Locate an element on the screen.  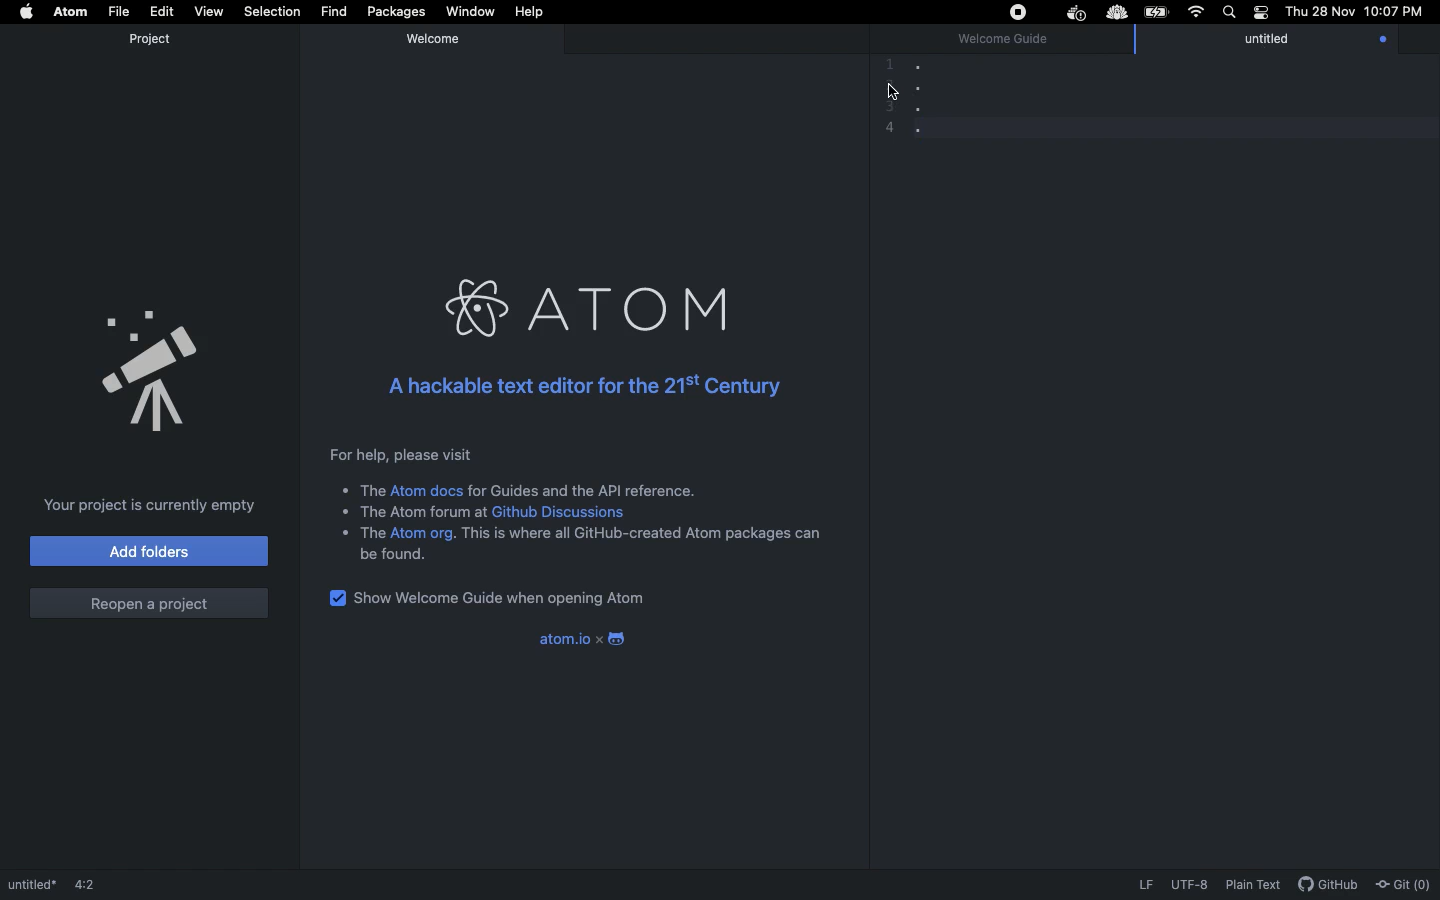
text is located at coordinates (642, 533).